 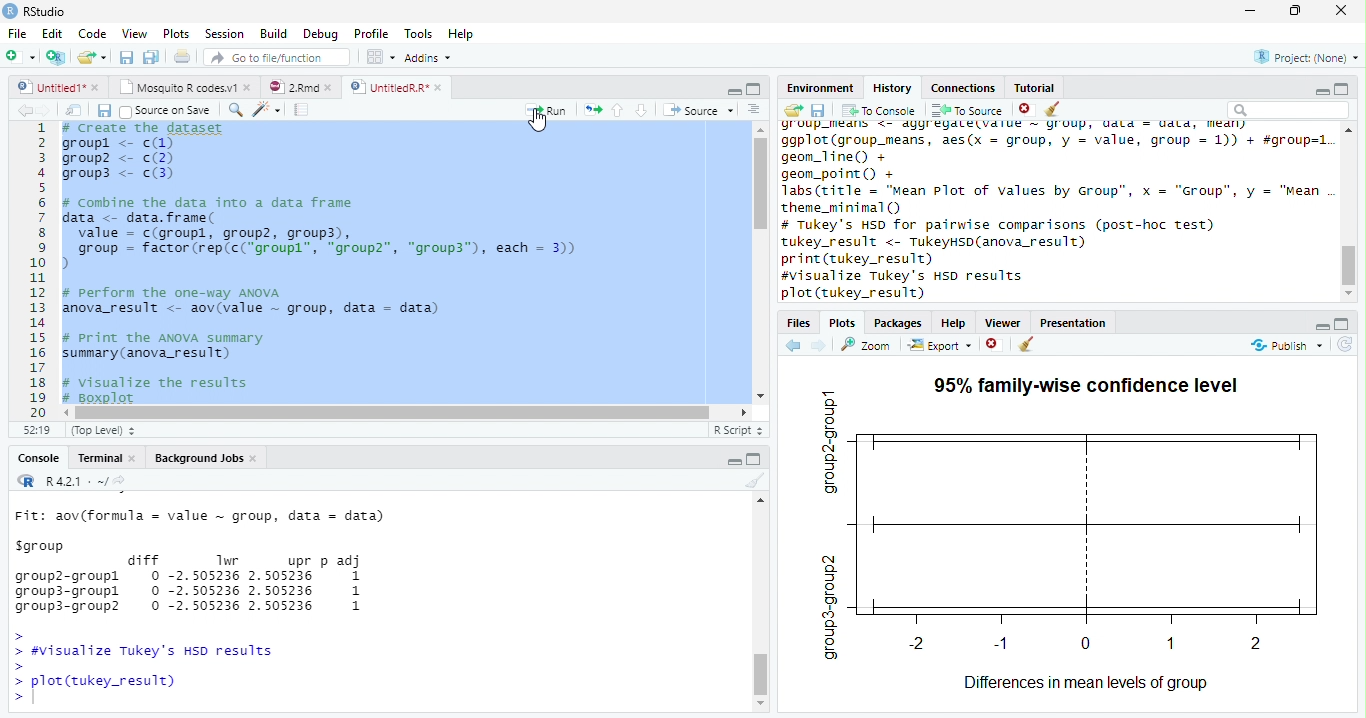 What do you see at coordinates (1319, 91) in the screenshot?
I see `Minimize` at bounding box center [1319, 91].